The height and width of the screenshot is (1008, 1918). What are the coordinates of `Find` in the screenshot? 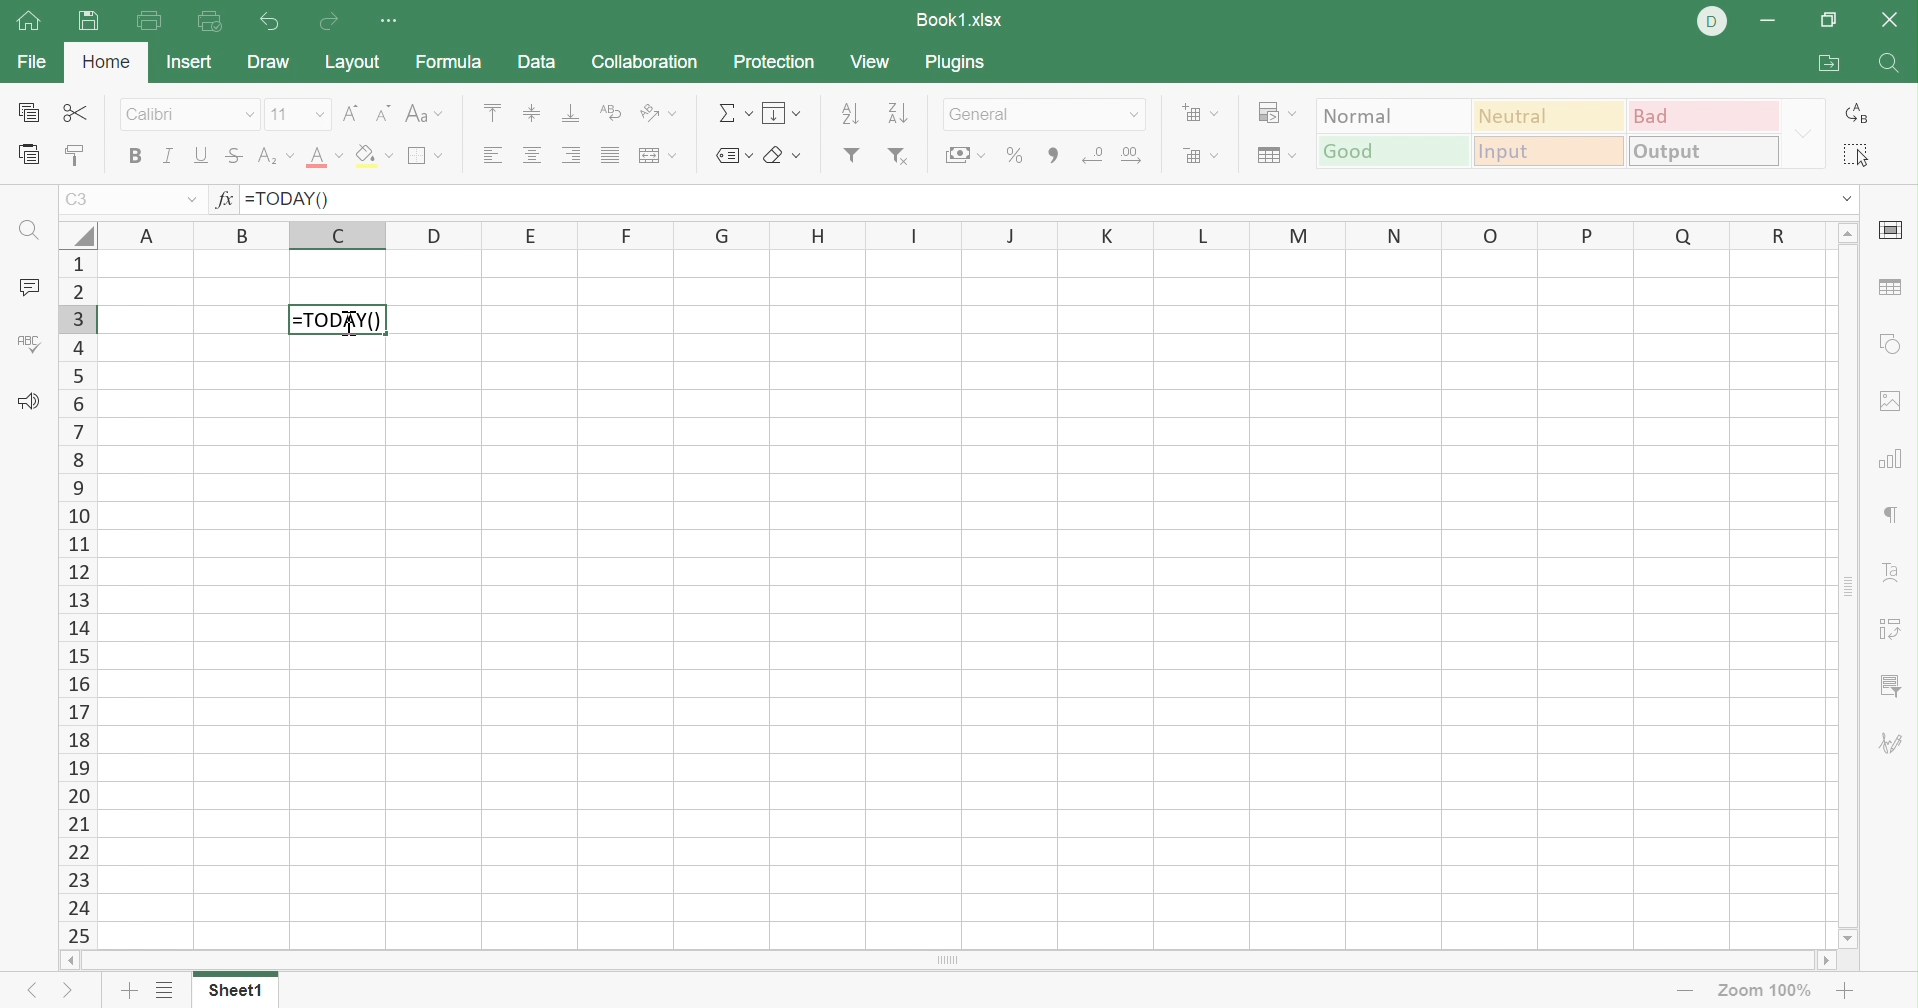 It's located at (29, 230).